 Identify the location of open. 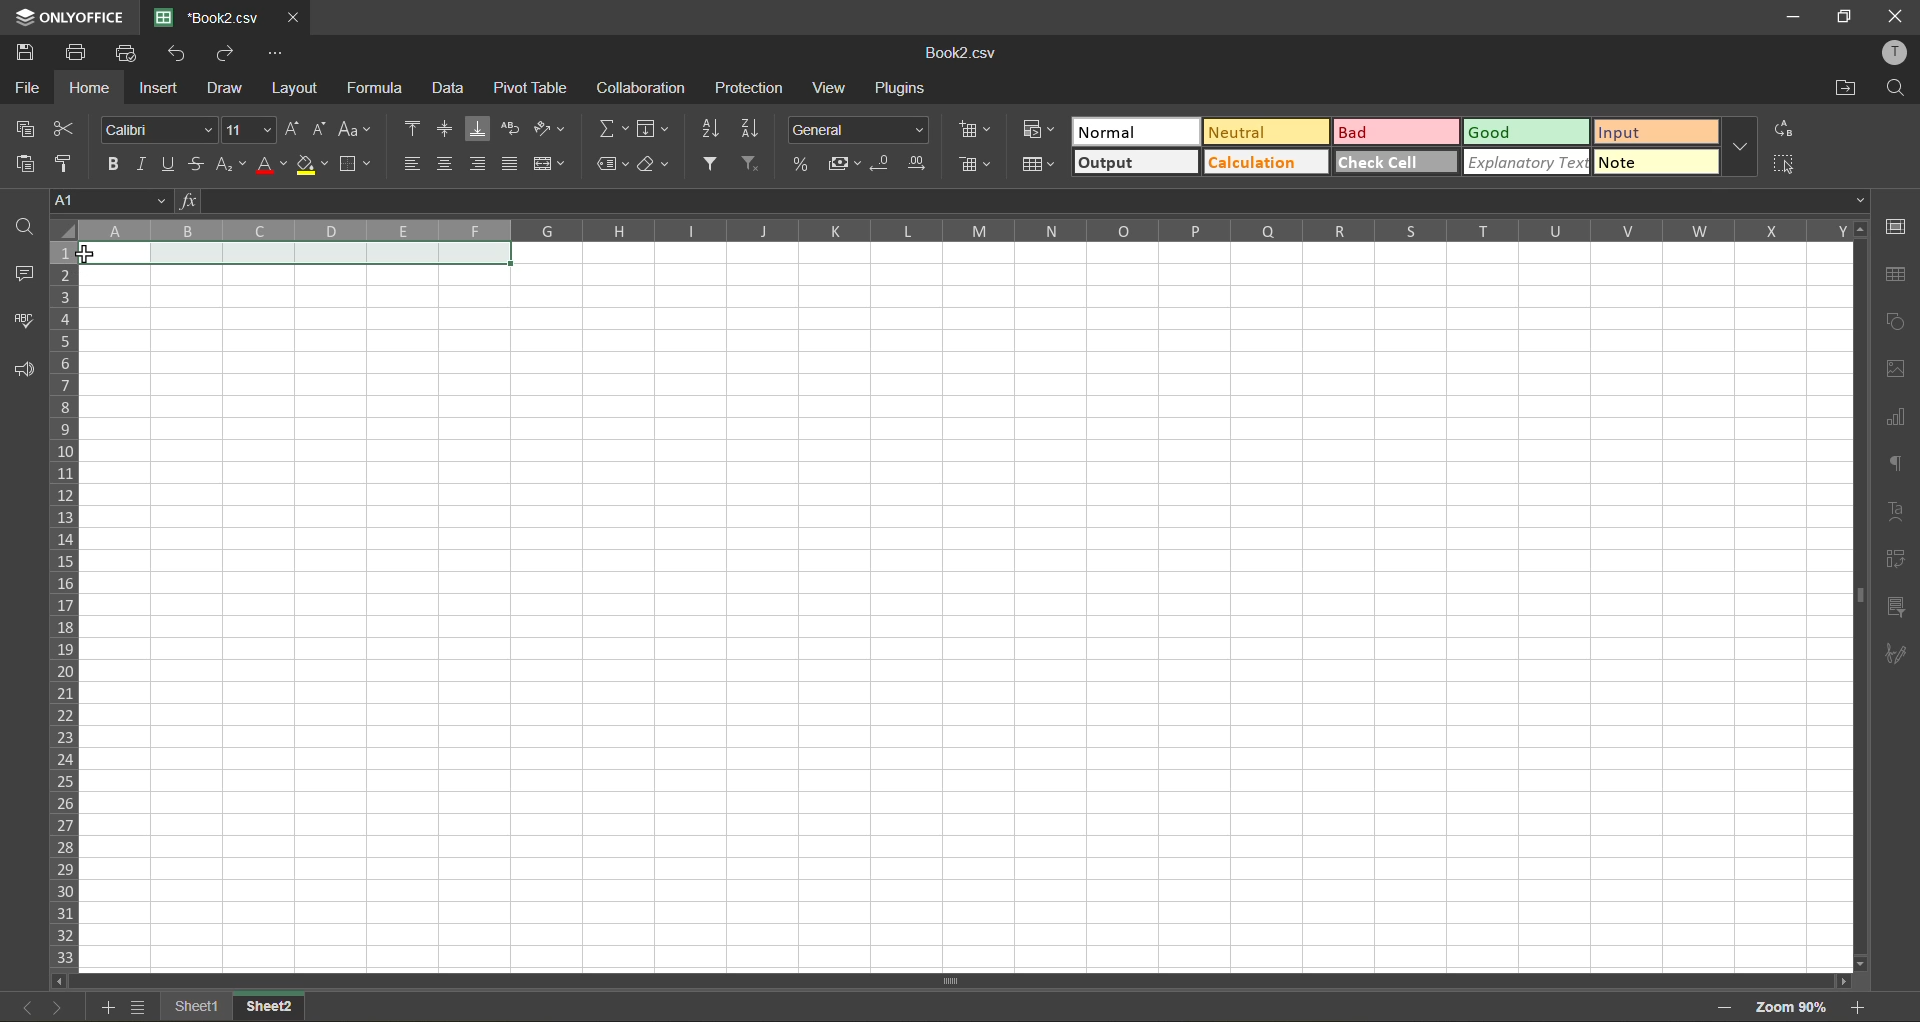
(17, 223).